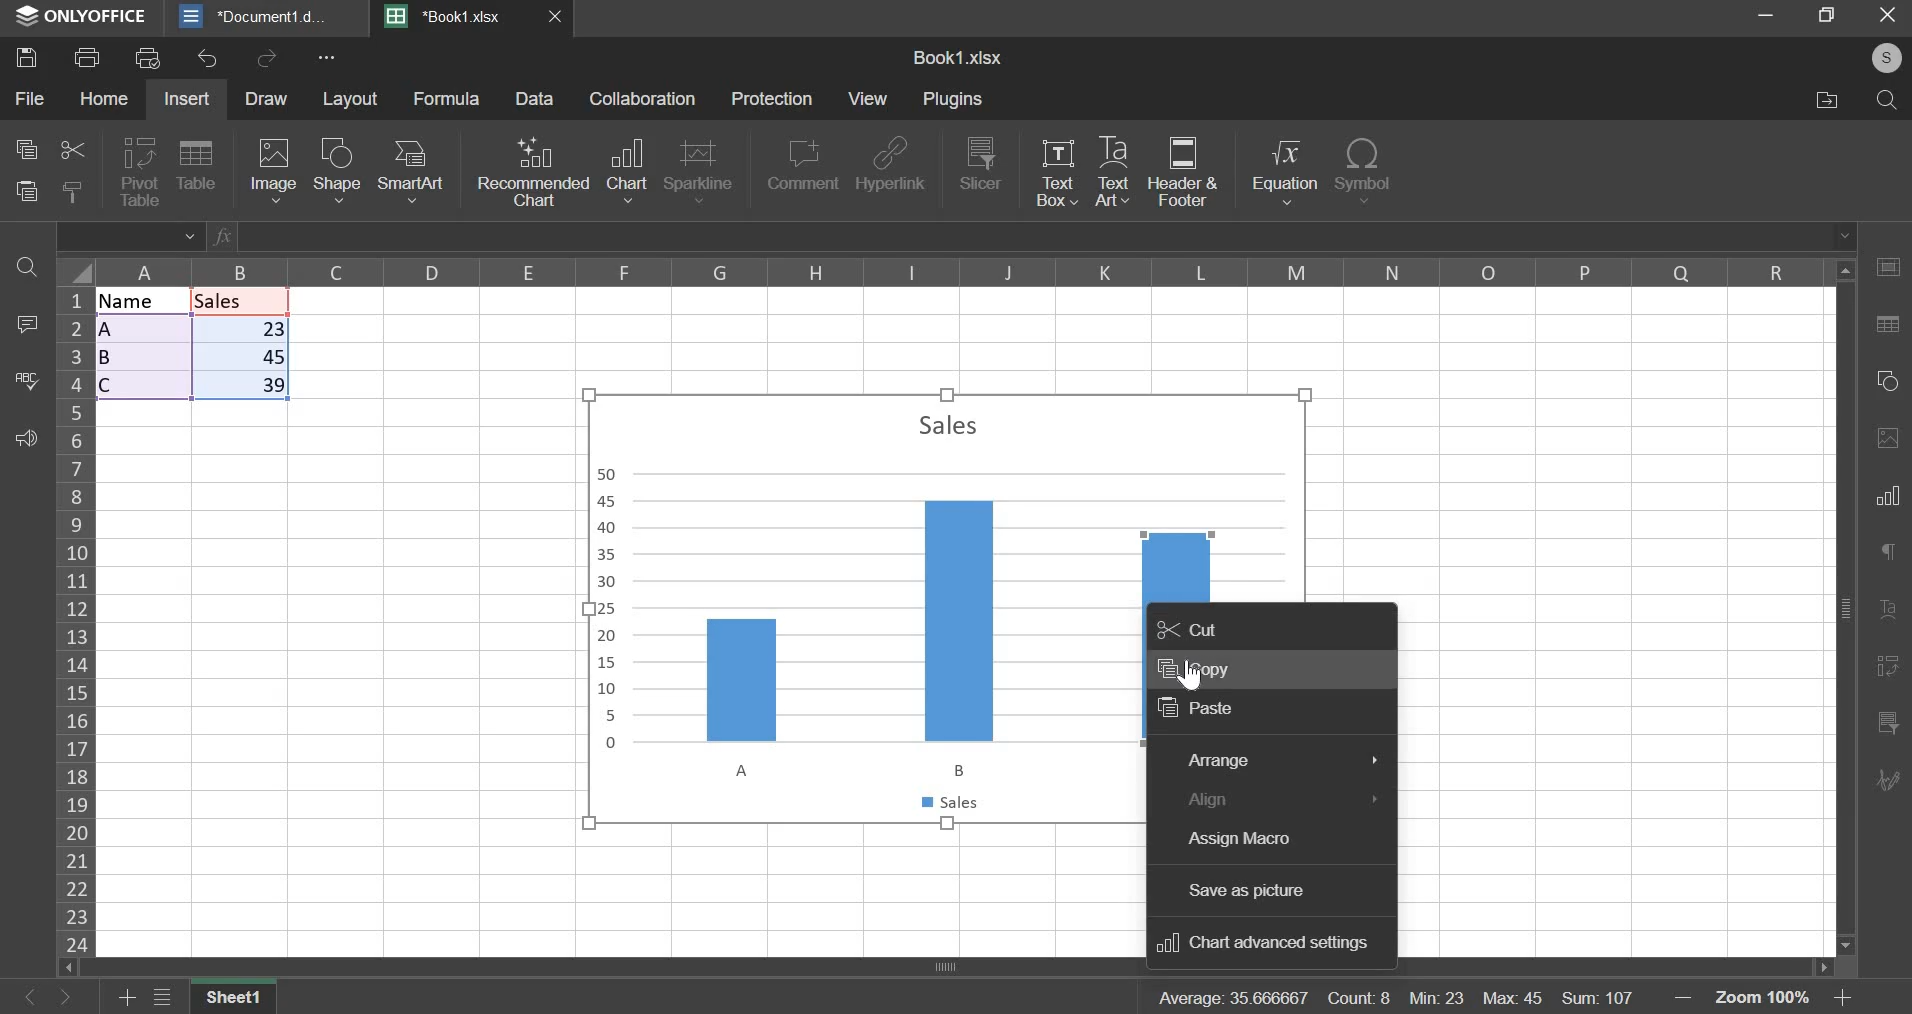  I want to click on slicer, so click(979, 164).